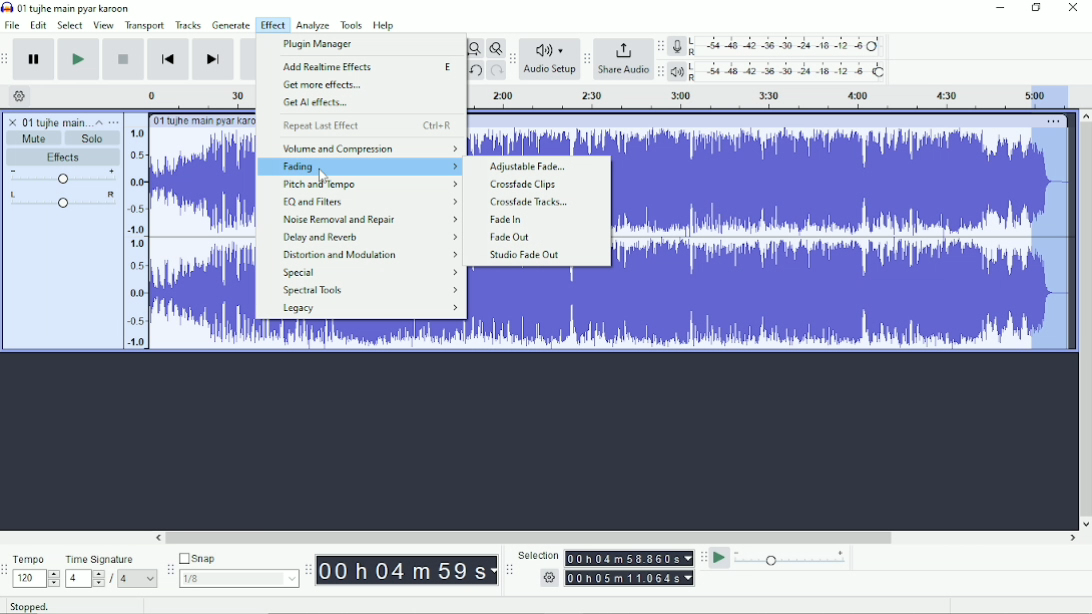  What do you see at coordinates (34, 59) in the screenshot?
I see `Pause` at bounding box center [34, 59].